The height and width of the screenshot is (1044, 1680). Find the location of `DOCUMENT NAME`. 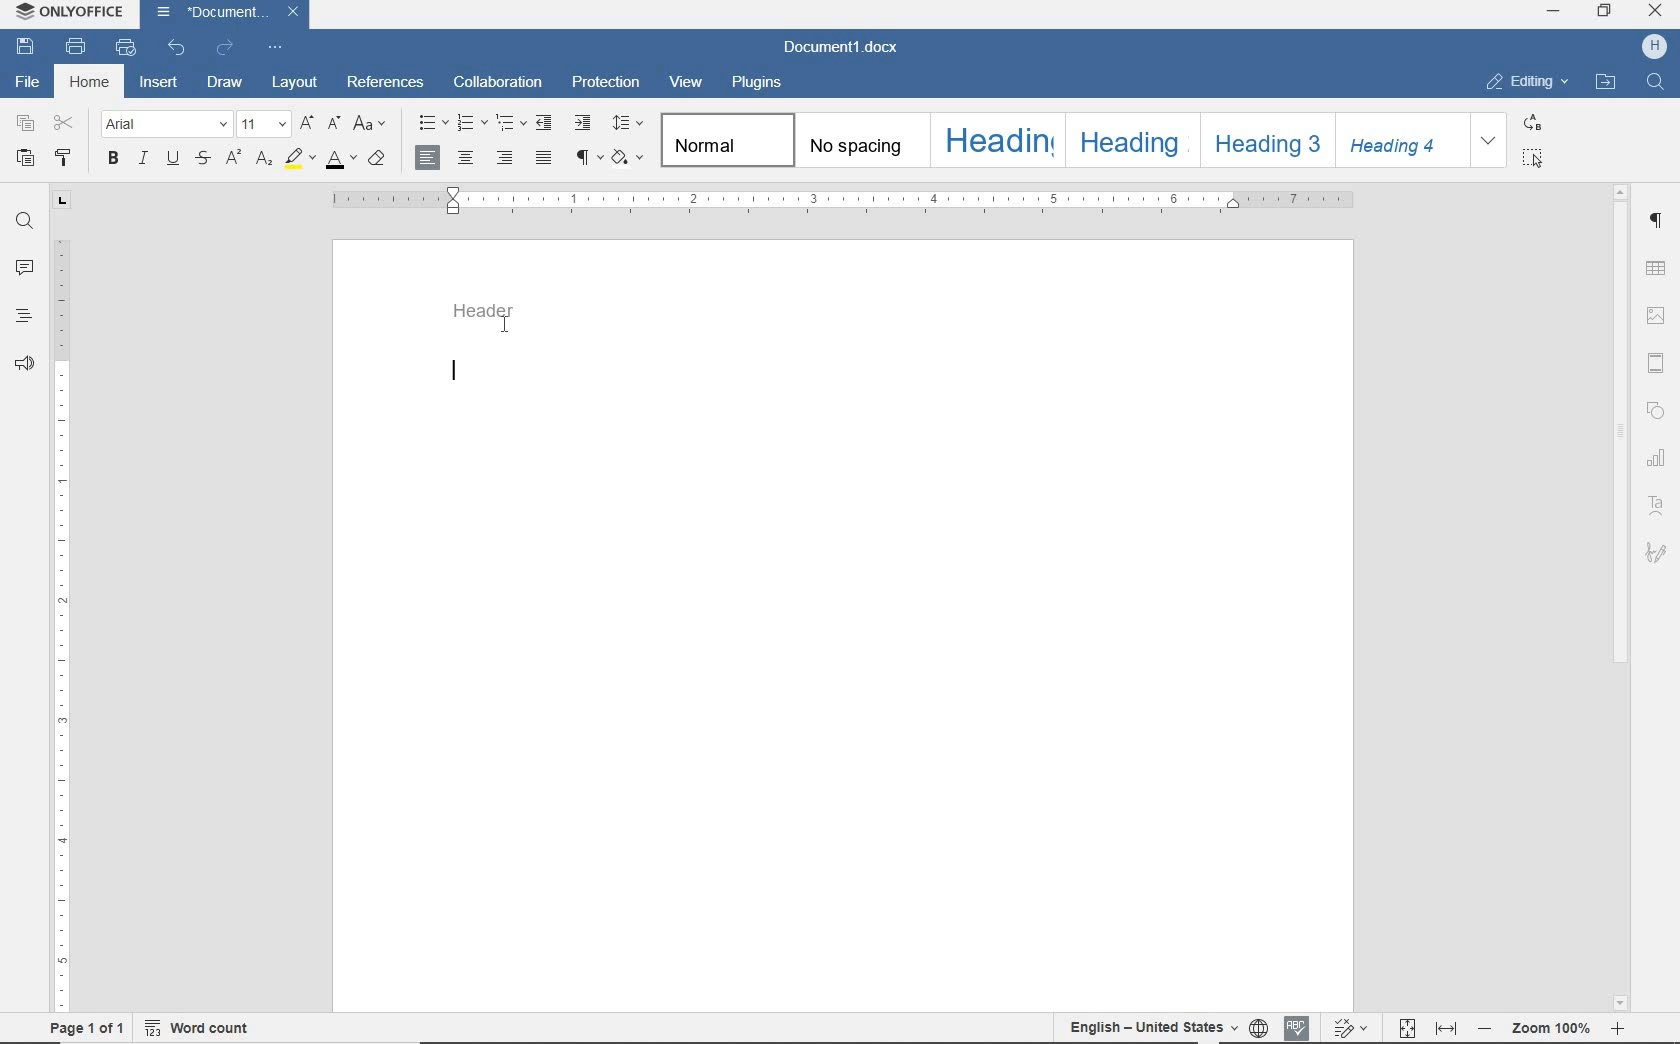

DOCUMENT NAME is located at coordinates (841, 49).